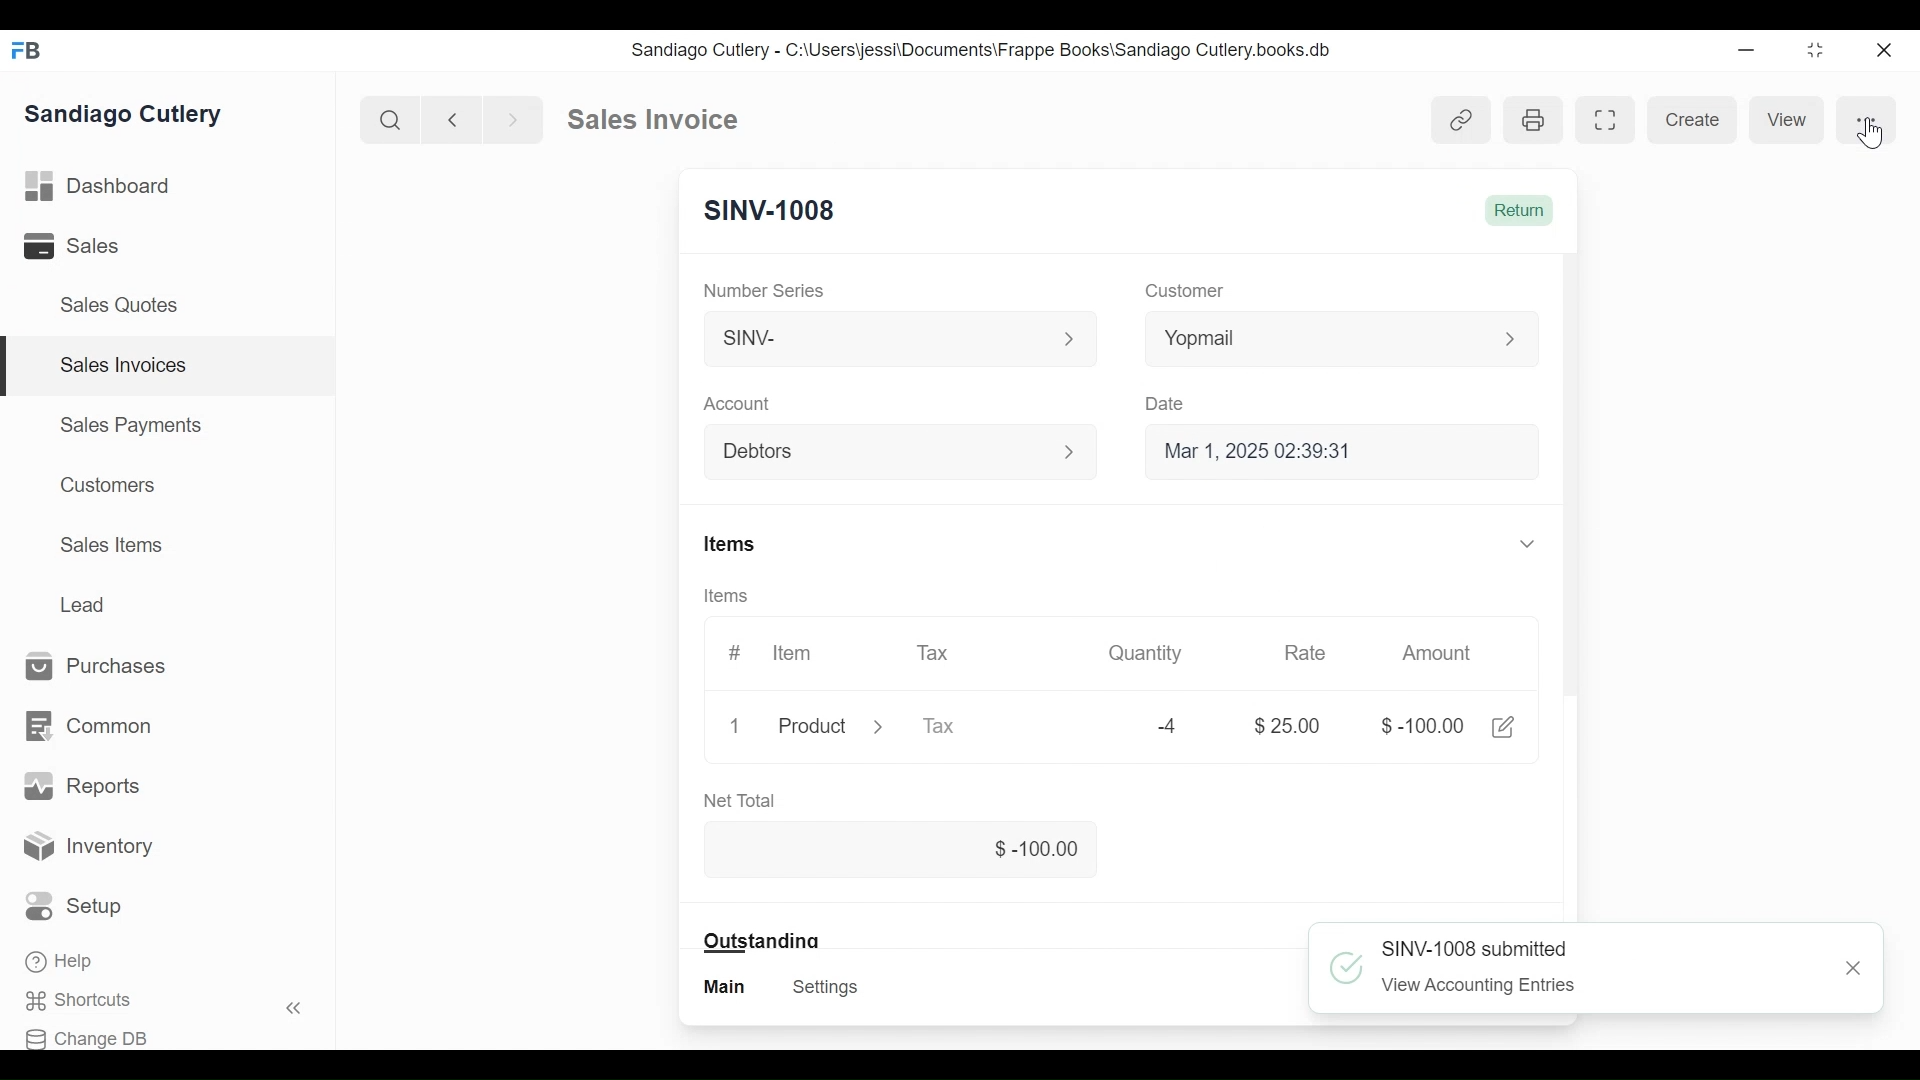  What do you see at coordinates (771, 209) in the screenshot?
I see `SINV-1008` at bounding box center [771, 209].